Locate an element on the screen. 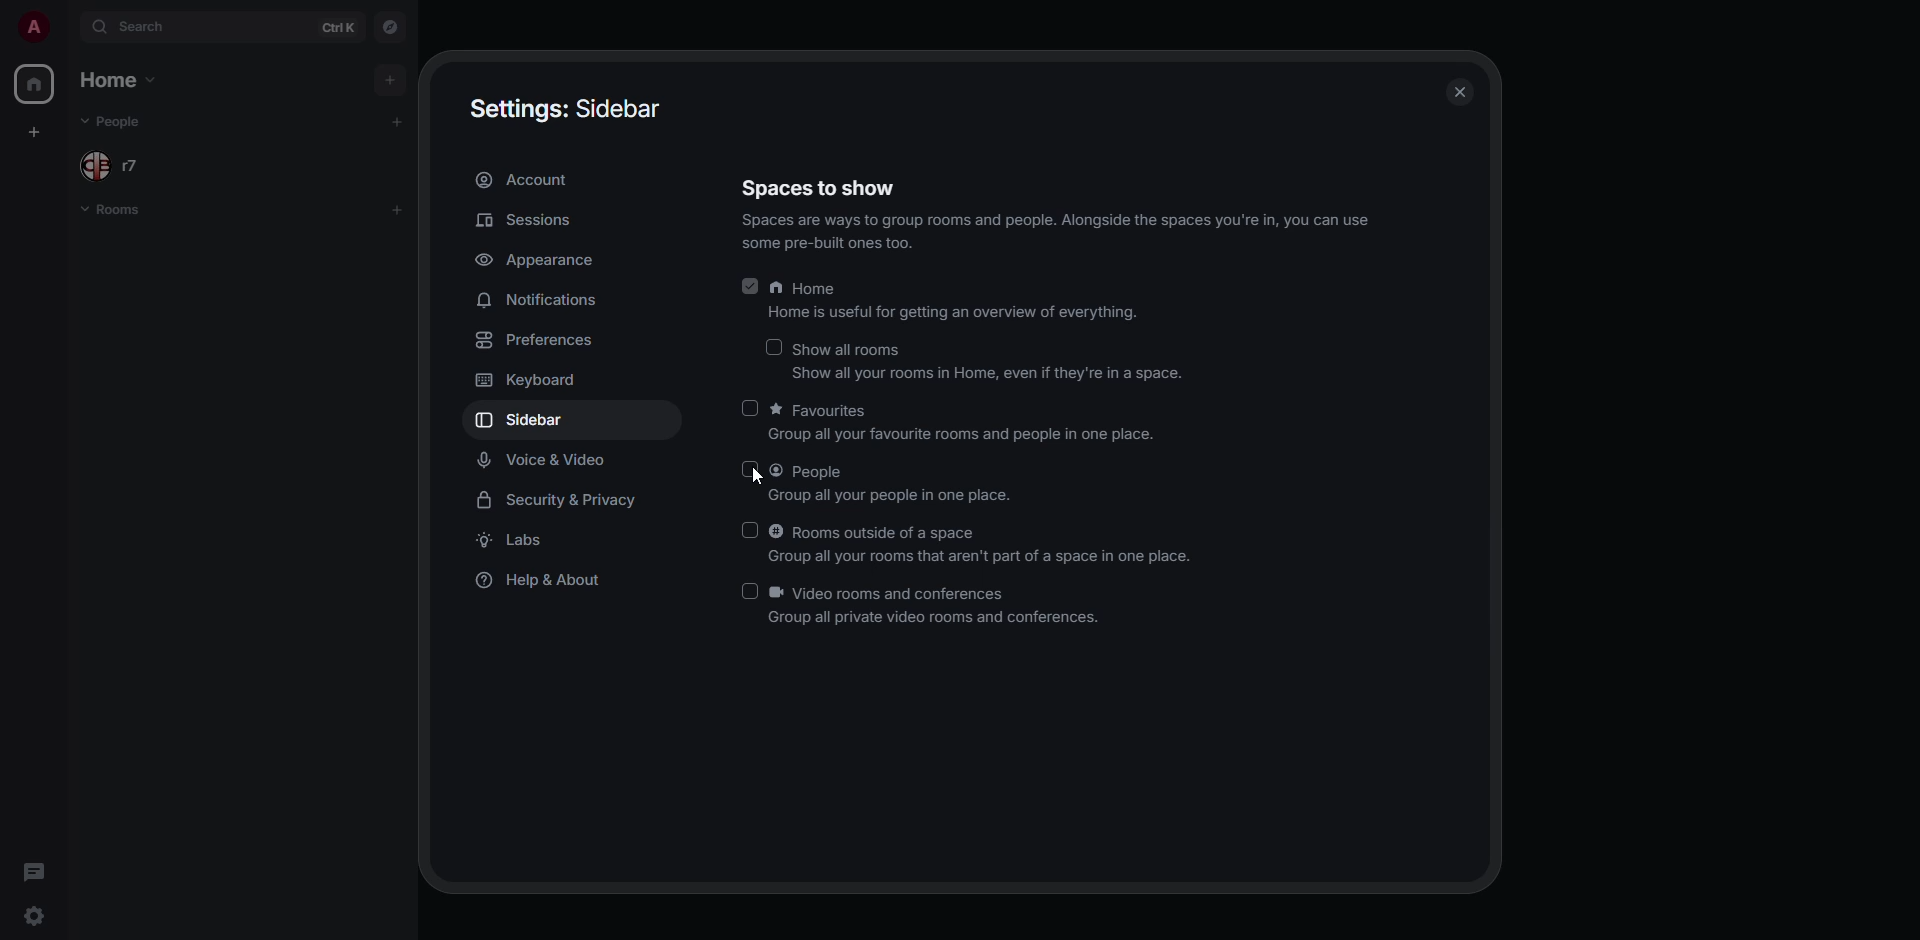 The height and width of the screenshot is (940, 1920). home is located at coordinates (116, 78).